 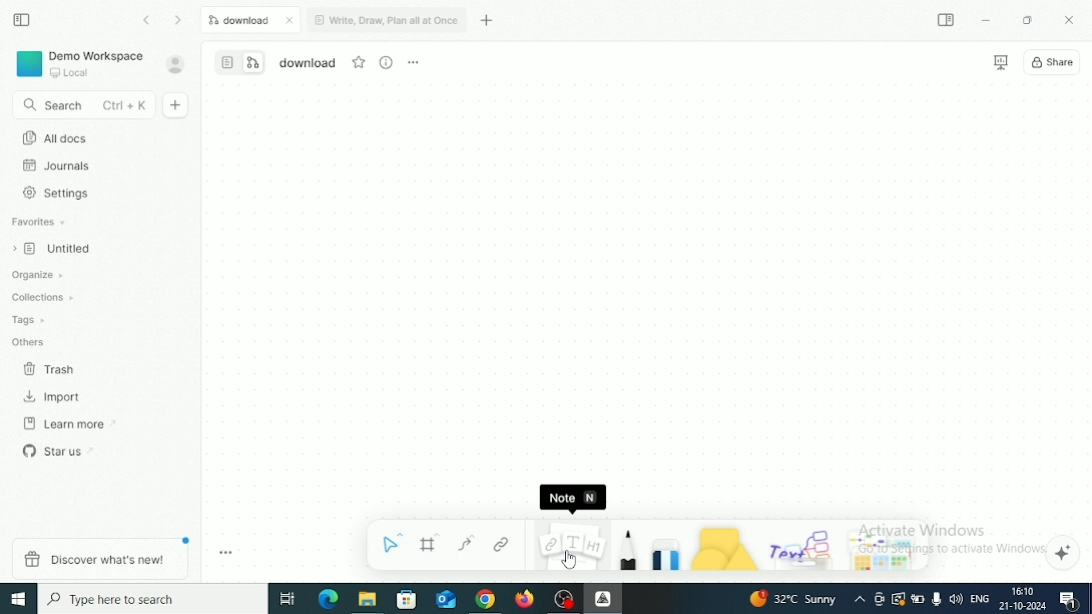 I want to click on Date, so click(x=1023, y=606).